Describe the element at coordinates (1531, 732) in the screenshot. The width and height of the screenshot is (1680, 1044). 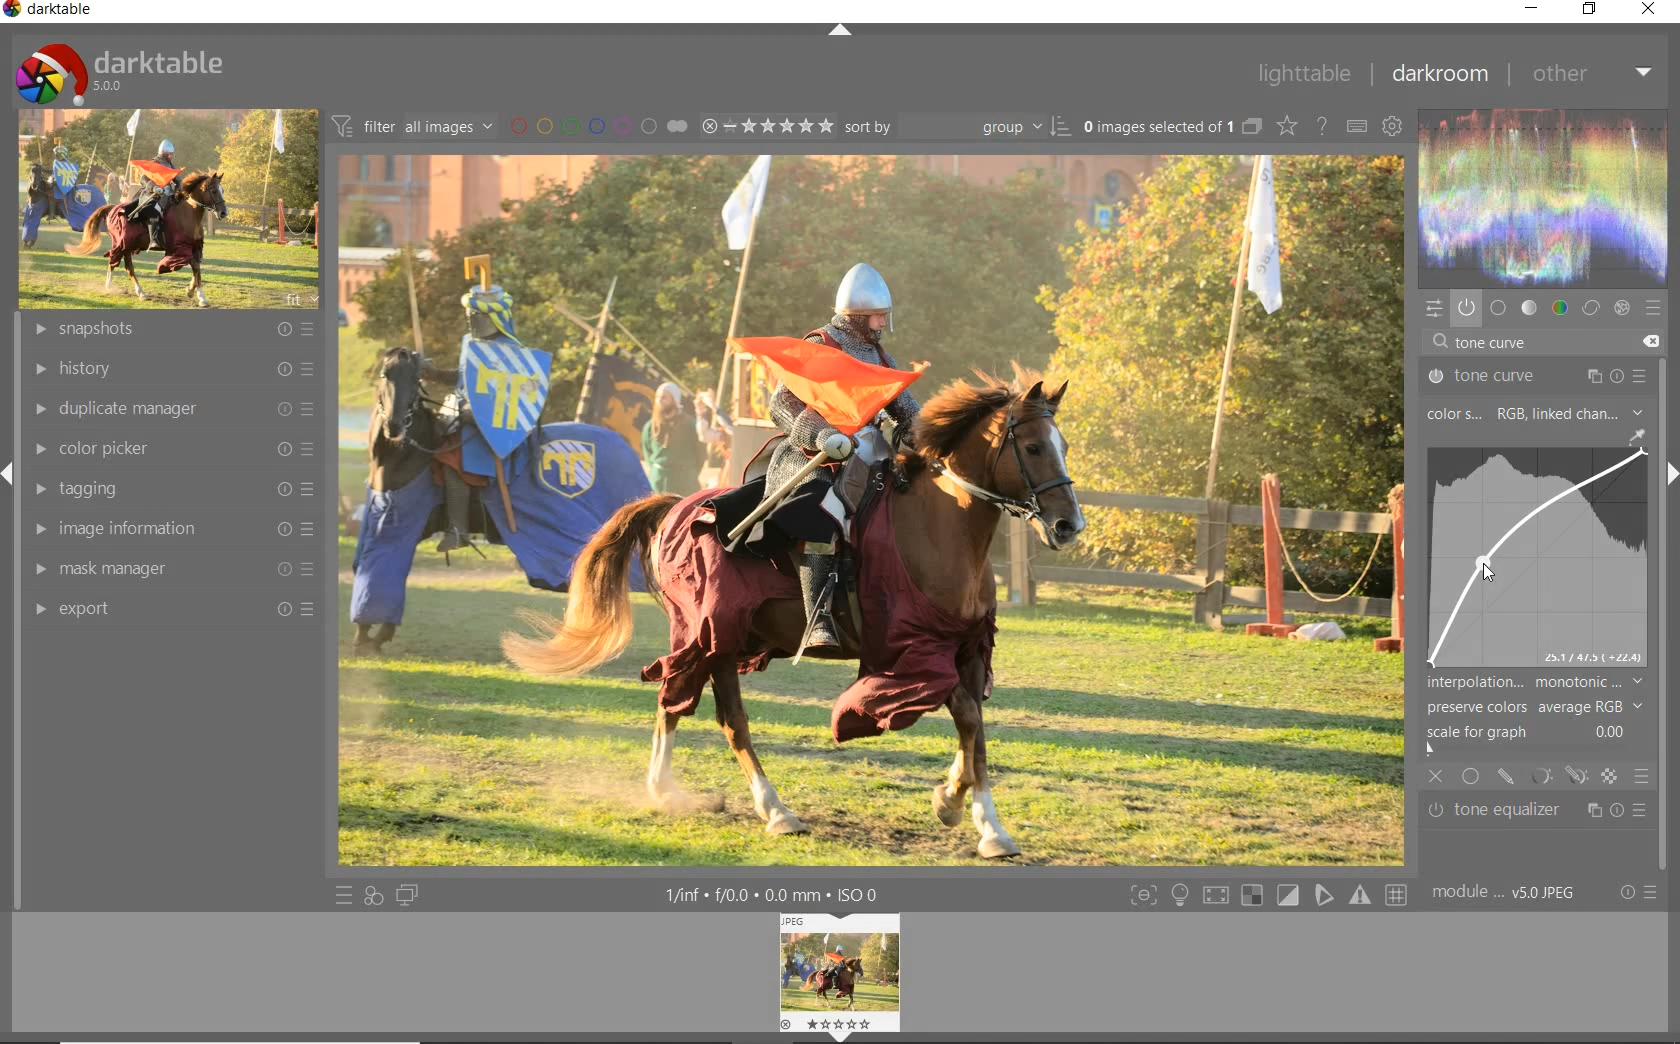
I see `scale for graph` at that location.